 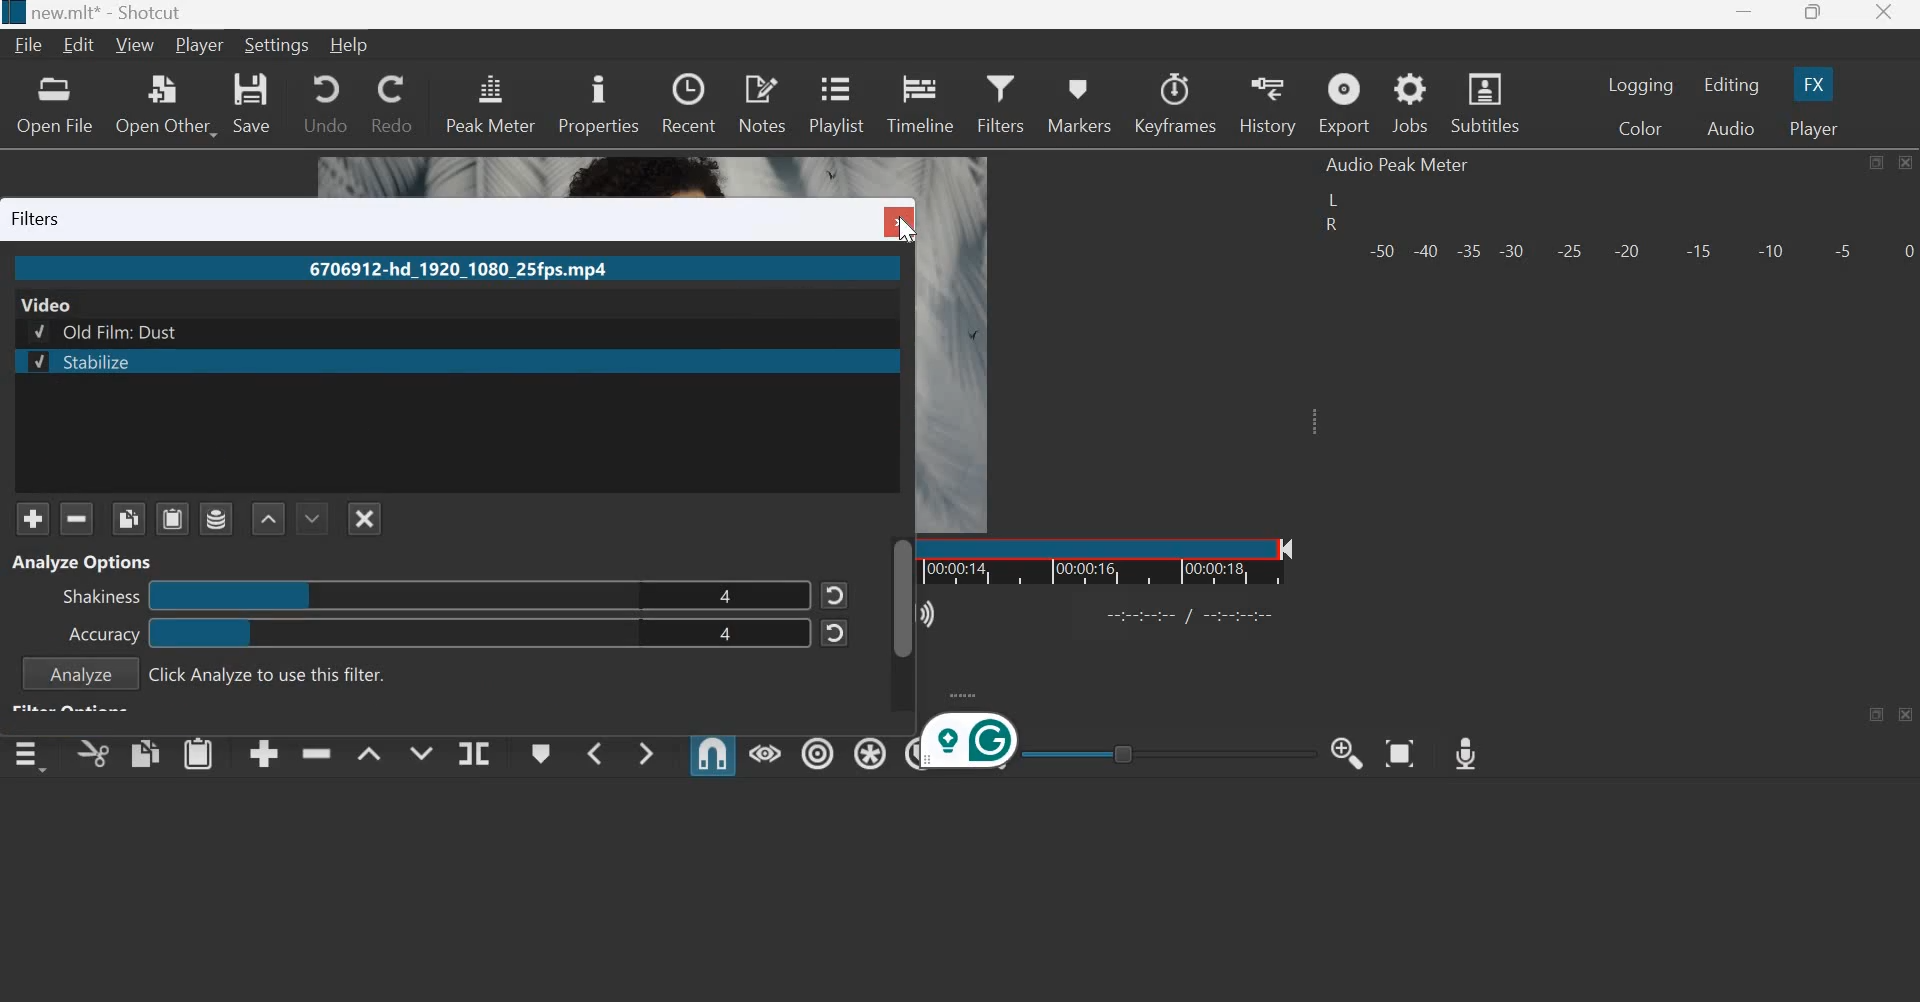 I want to click on paste filters, so click(x=173, y=518).